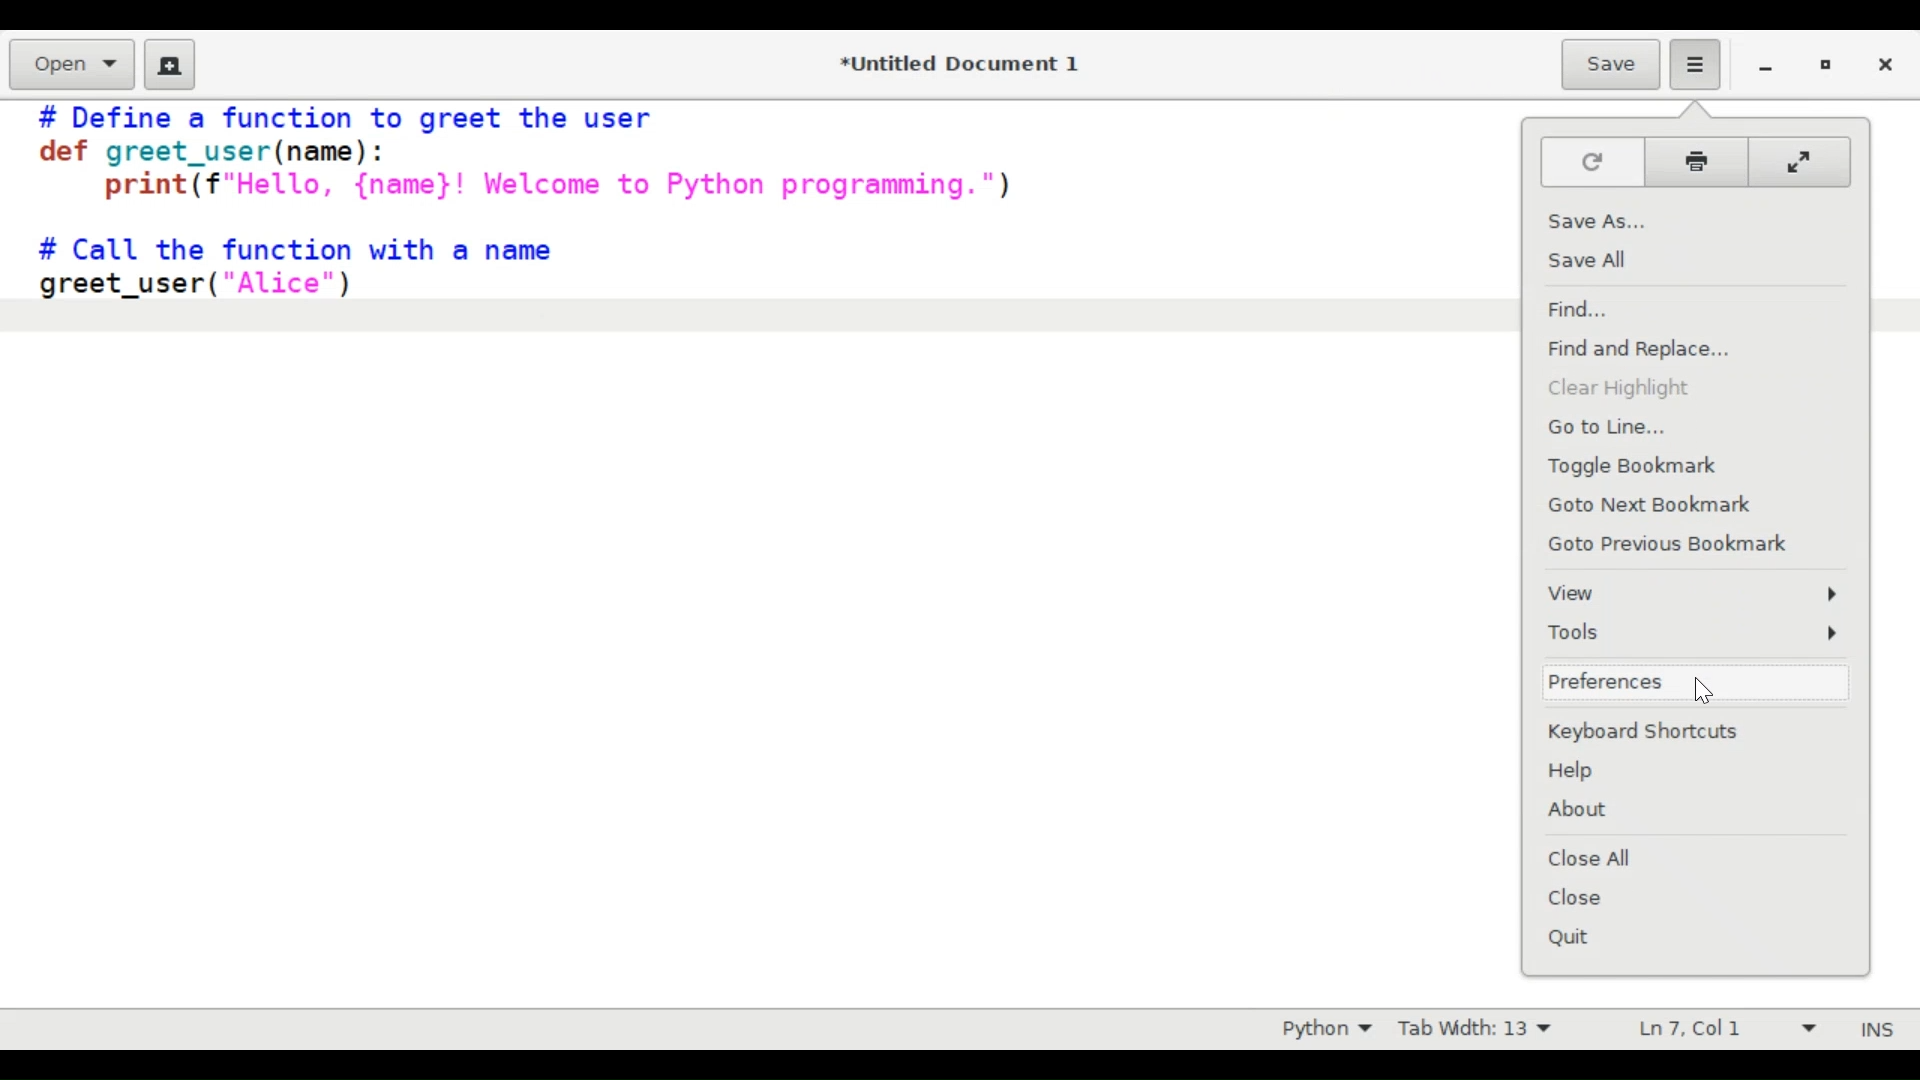  Describe the element at coordinates (1677, 732) in the screenshot. I see `Keyboard Shortcut` at that location.